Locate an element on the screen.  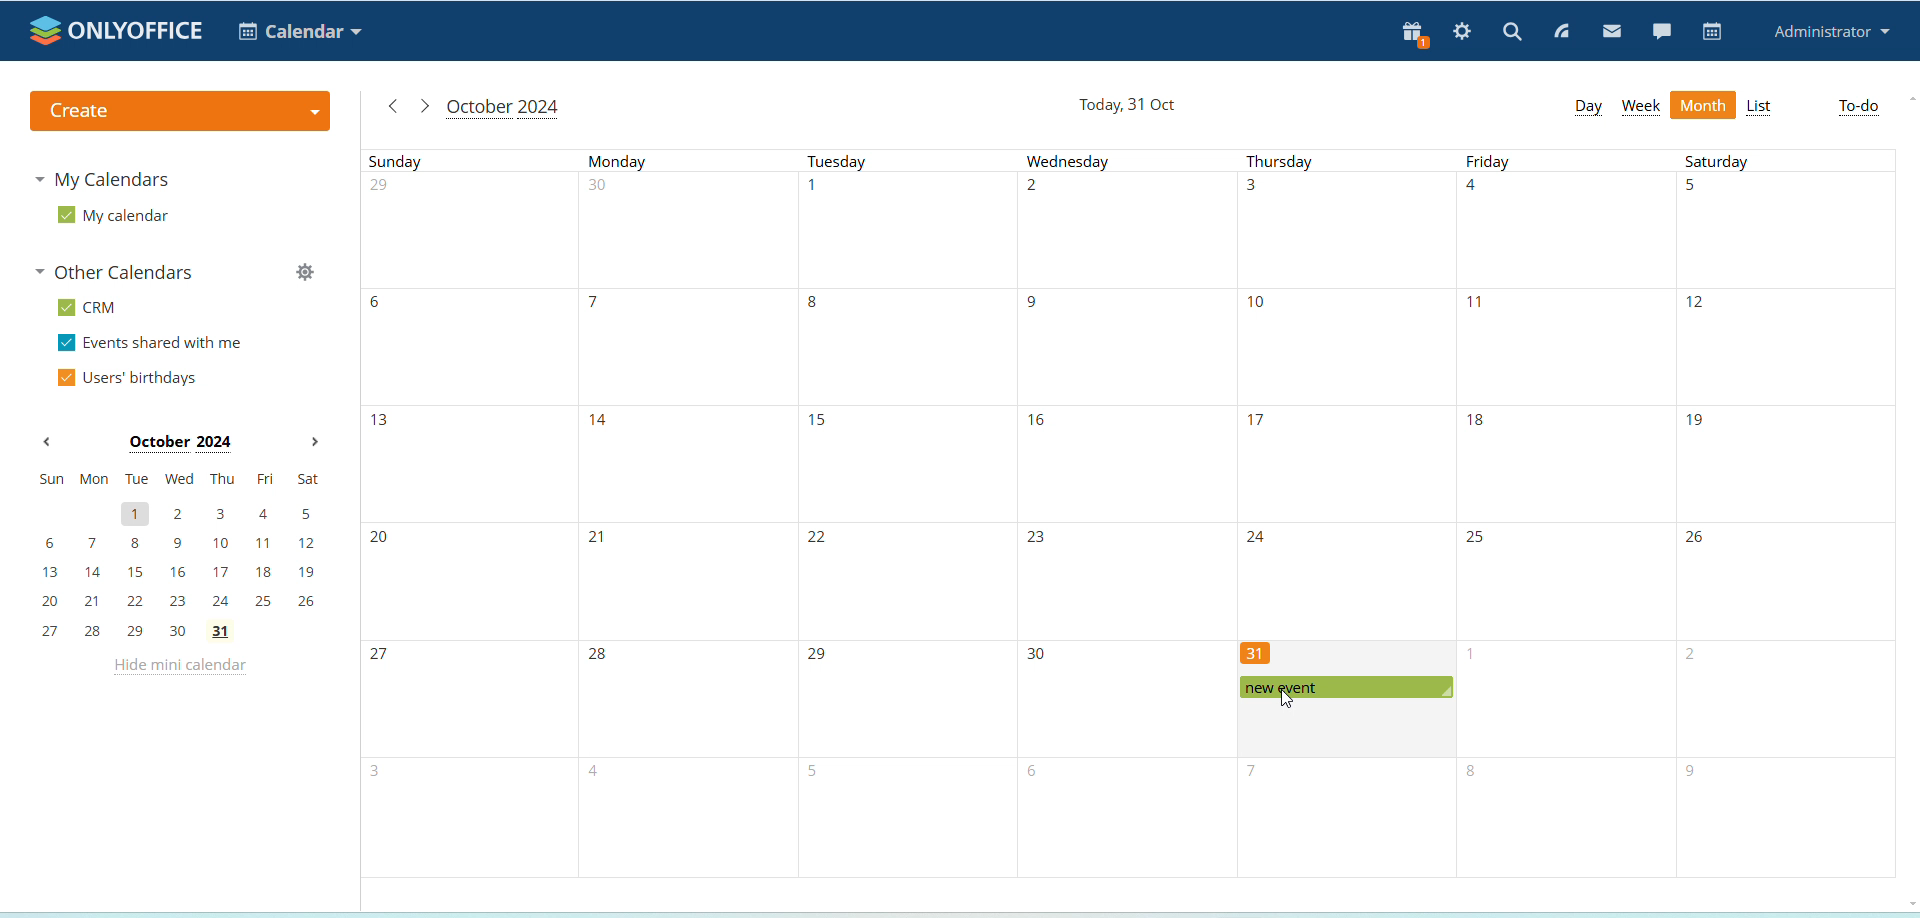
month on display is located at coordinates (180, 444).